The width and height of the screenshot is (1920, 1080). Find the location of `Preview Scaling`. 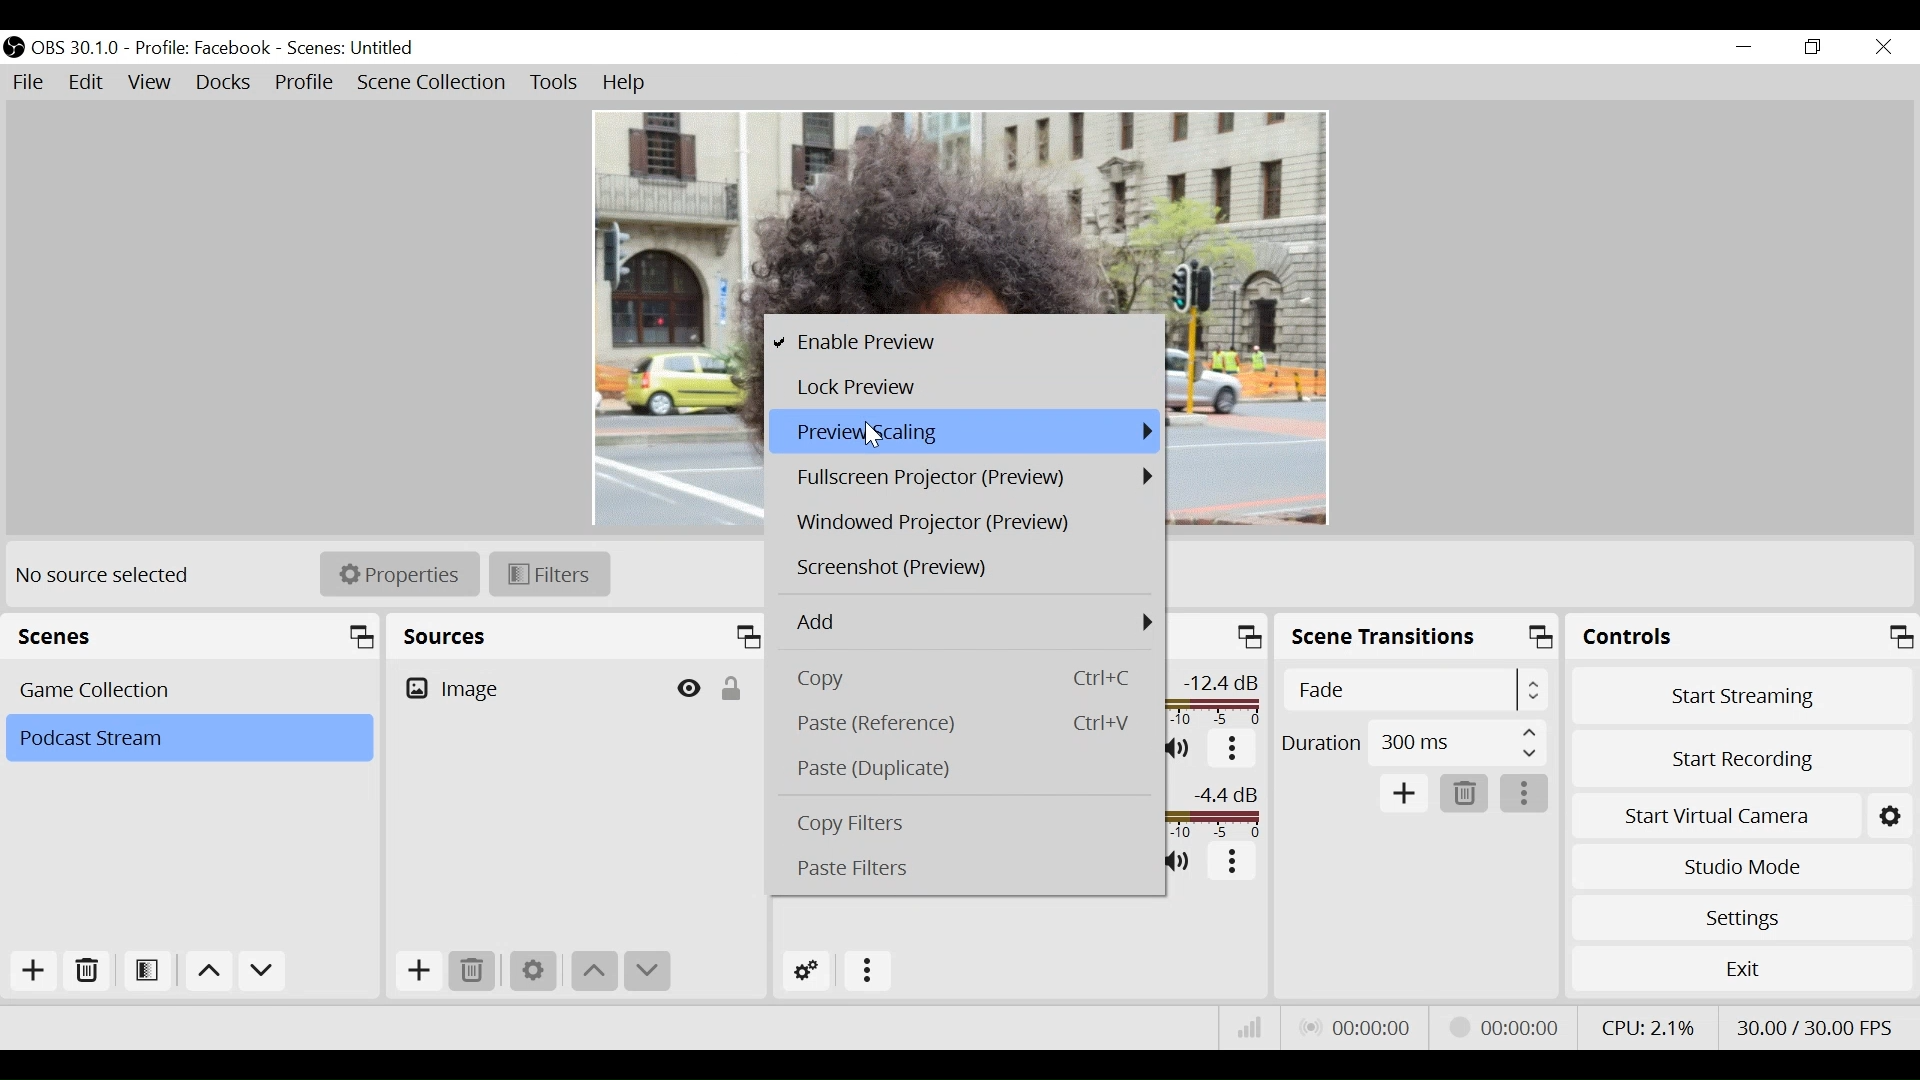

Preview Scaling is located at coordinates (965, 432).